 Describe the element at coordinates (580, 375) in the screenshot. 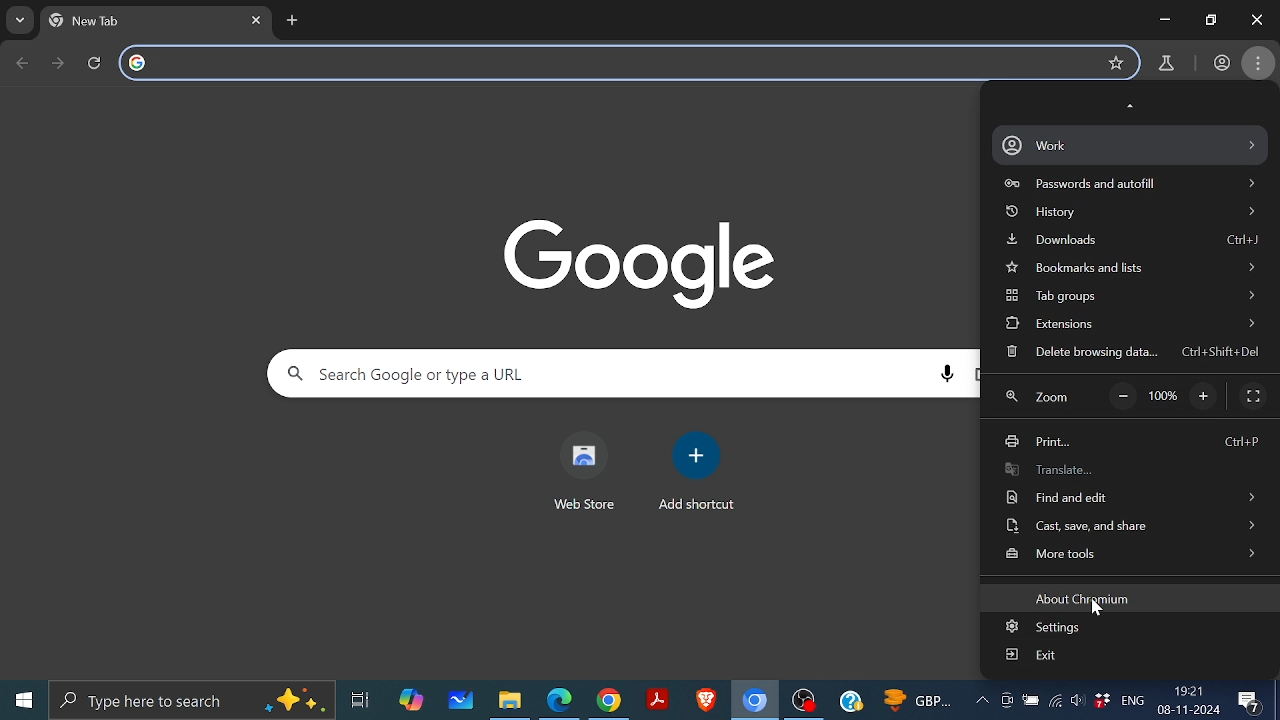

I see `Search Google or type a url` at that location.